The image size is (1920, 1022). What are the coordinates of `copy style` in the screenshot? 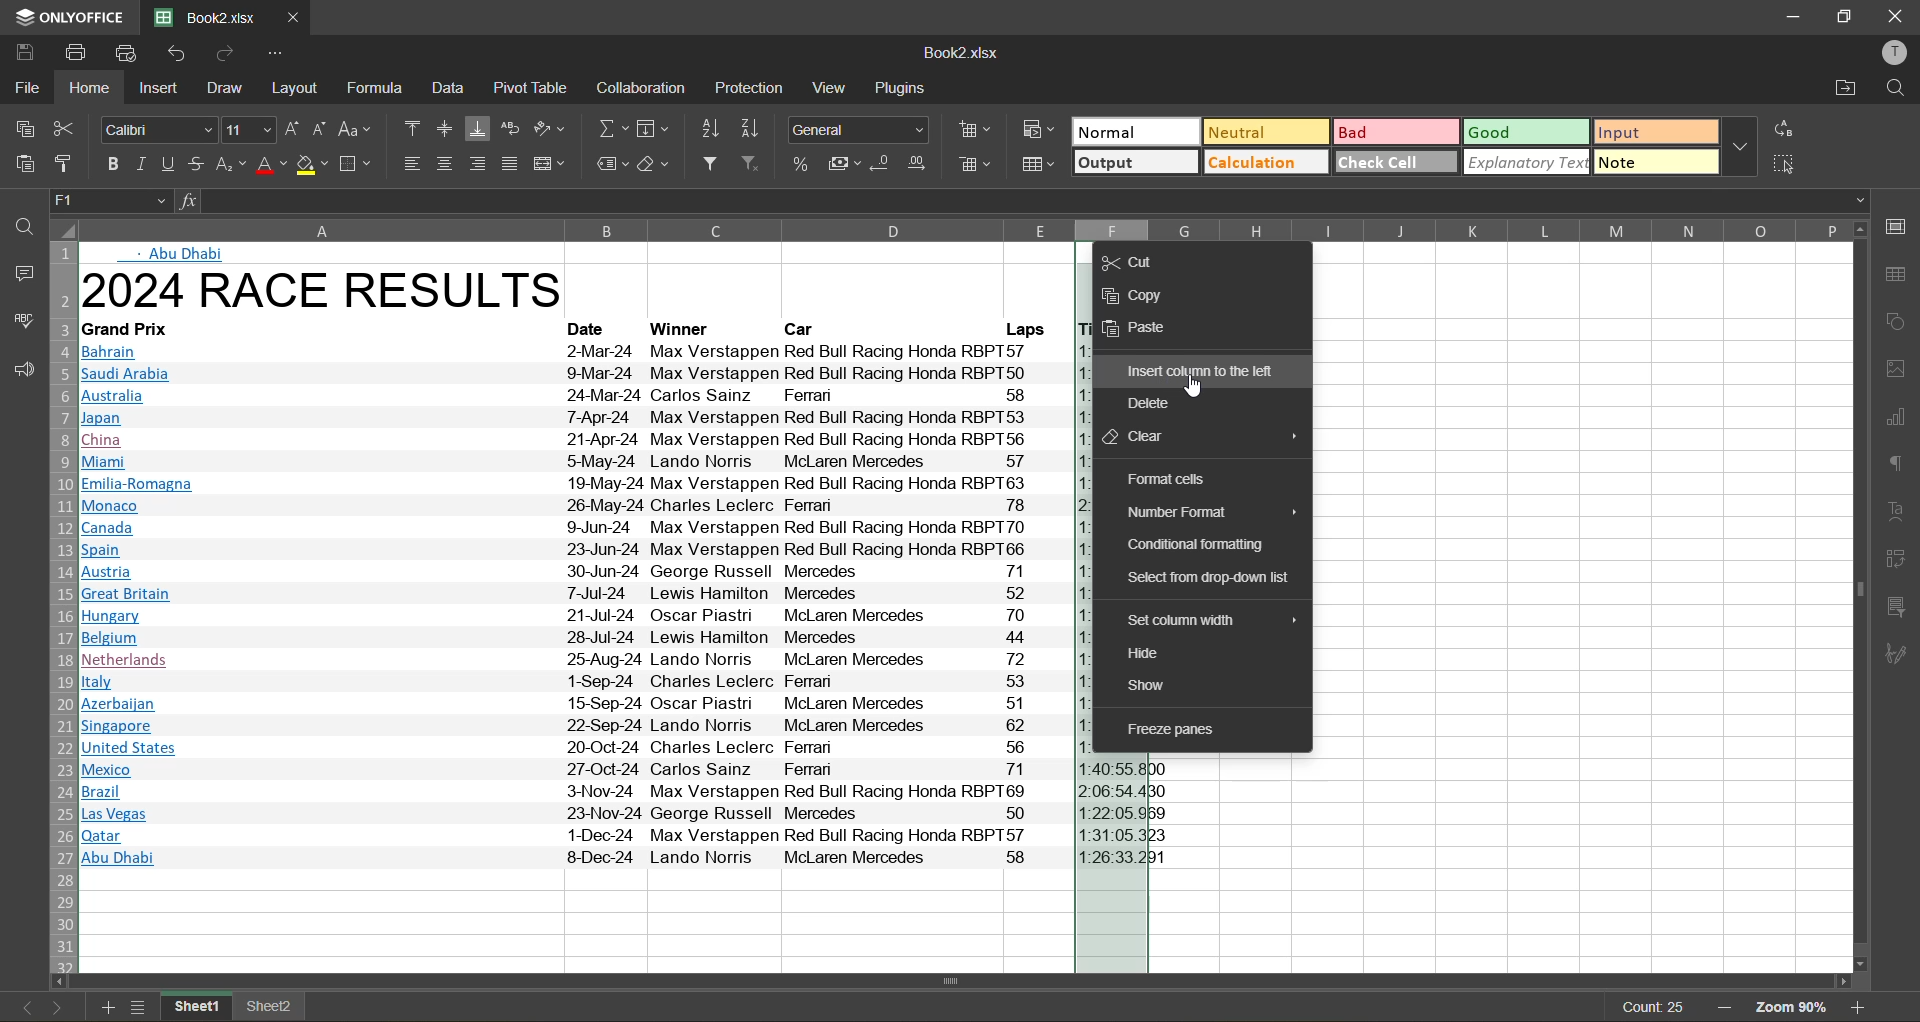 It's located at (65, 164).